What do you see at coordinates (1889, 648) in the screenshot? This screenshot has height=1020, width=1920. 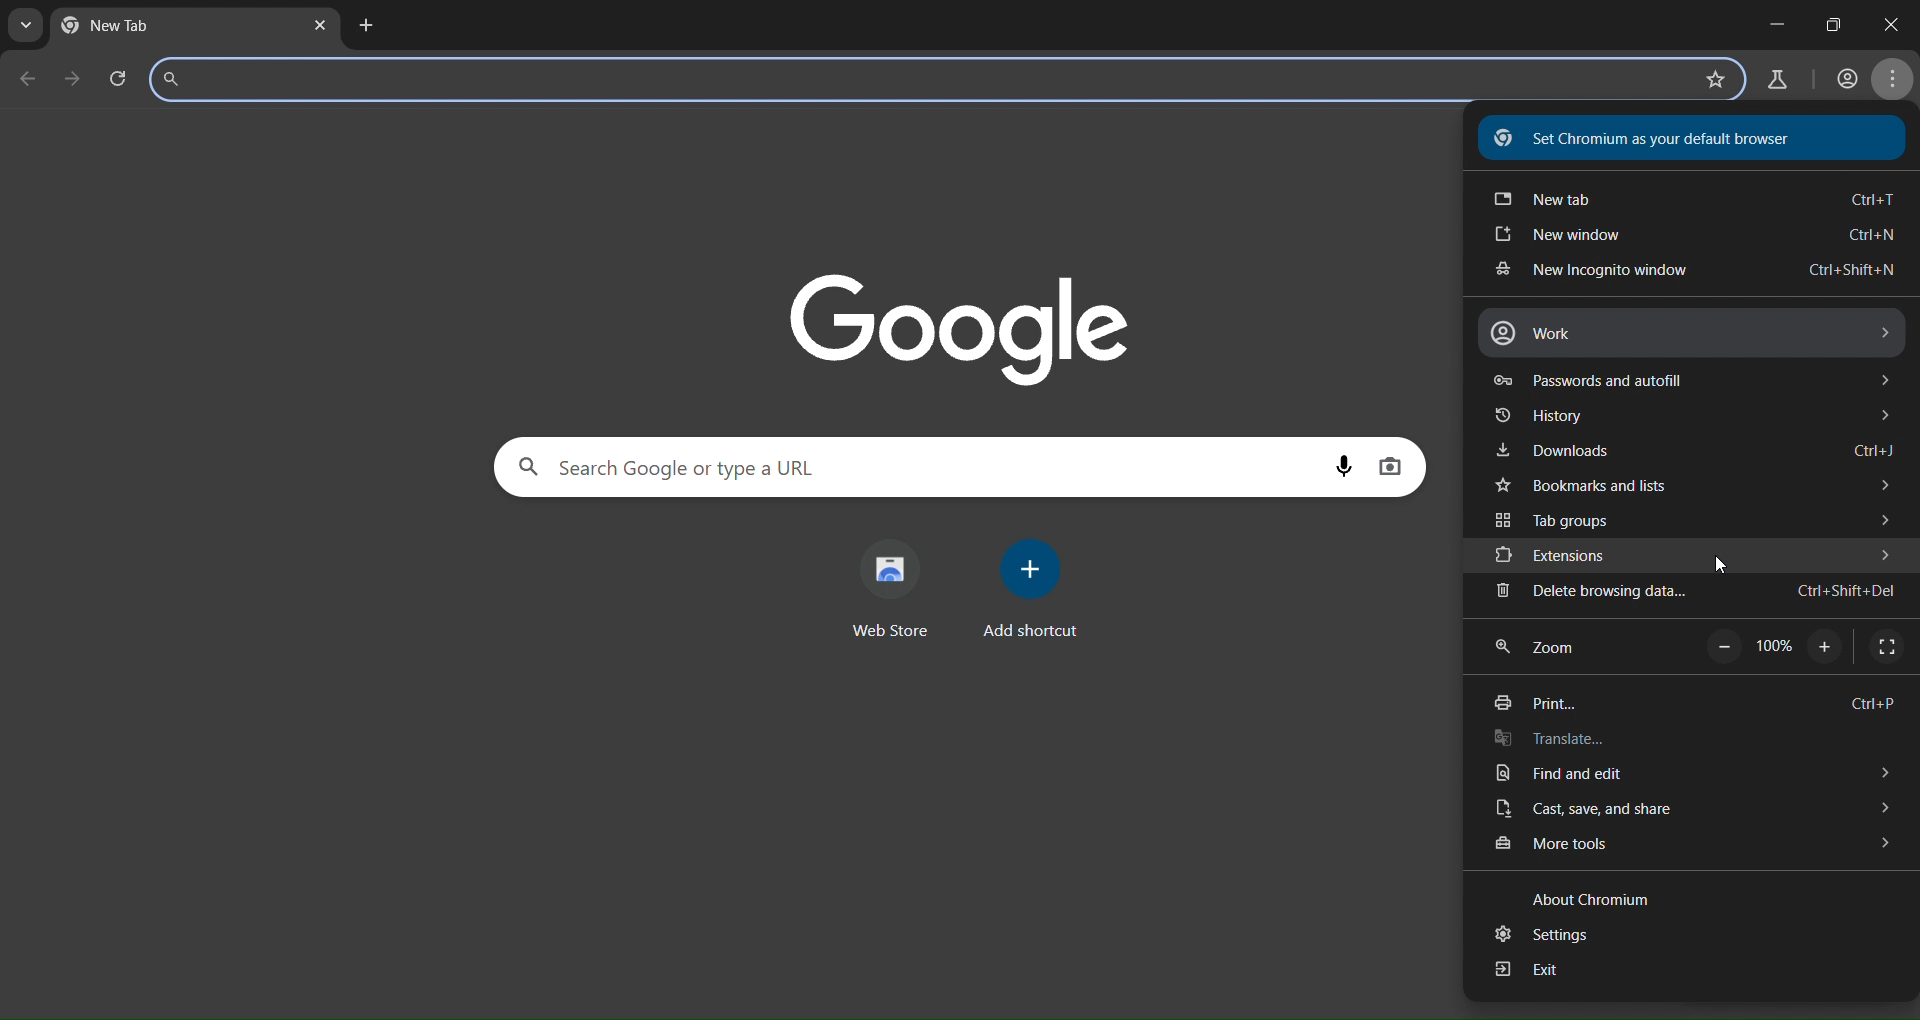 I see `display full screen ` at bounding box center [1889, 648].